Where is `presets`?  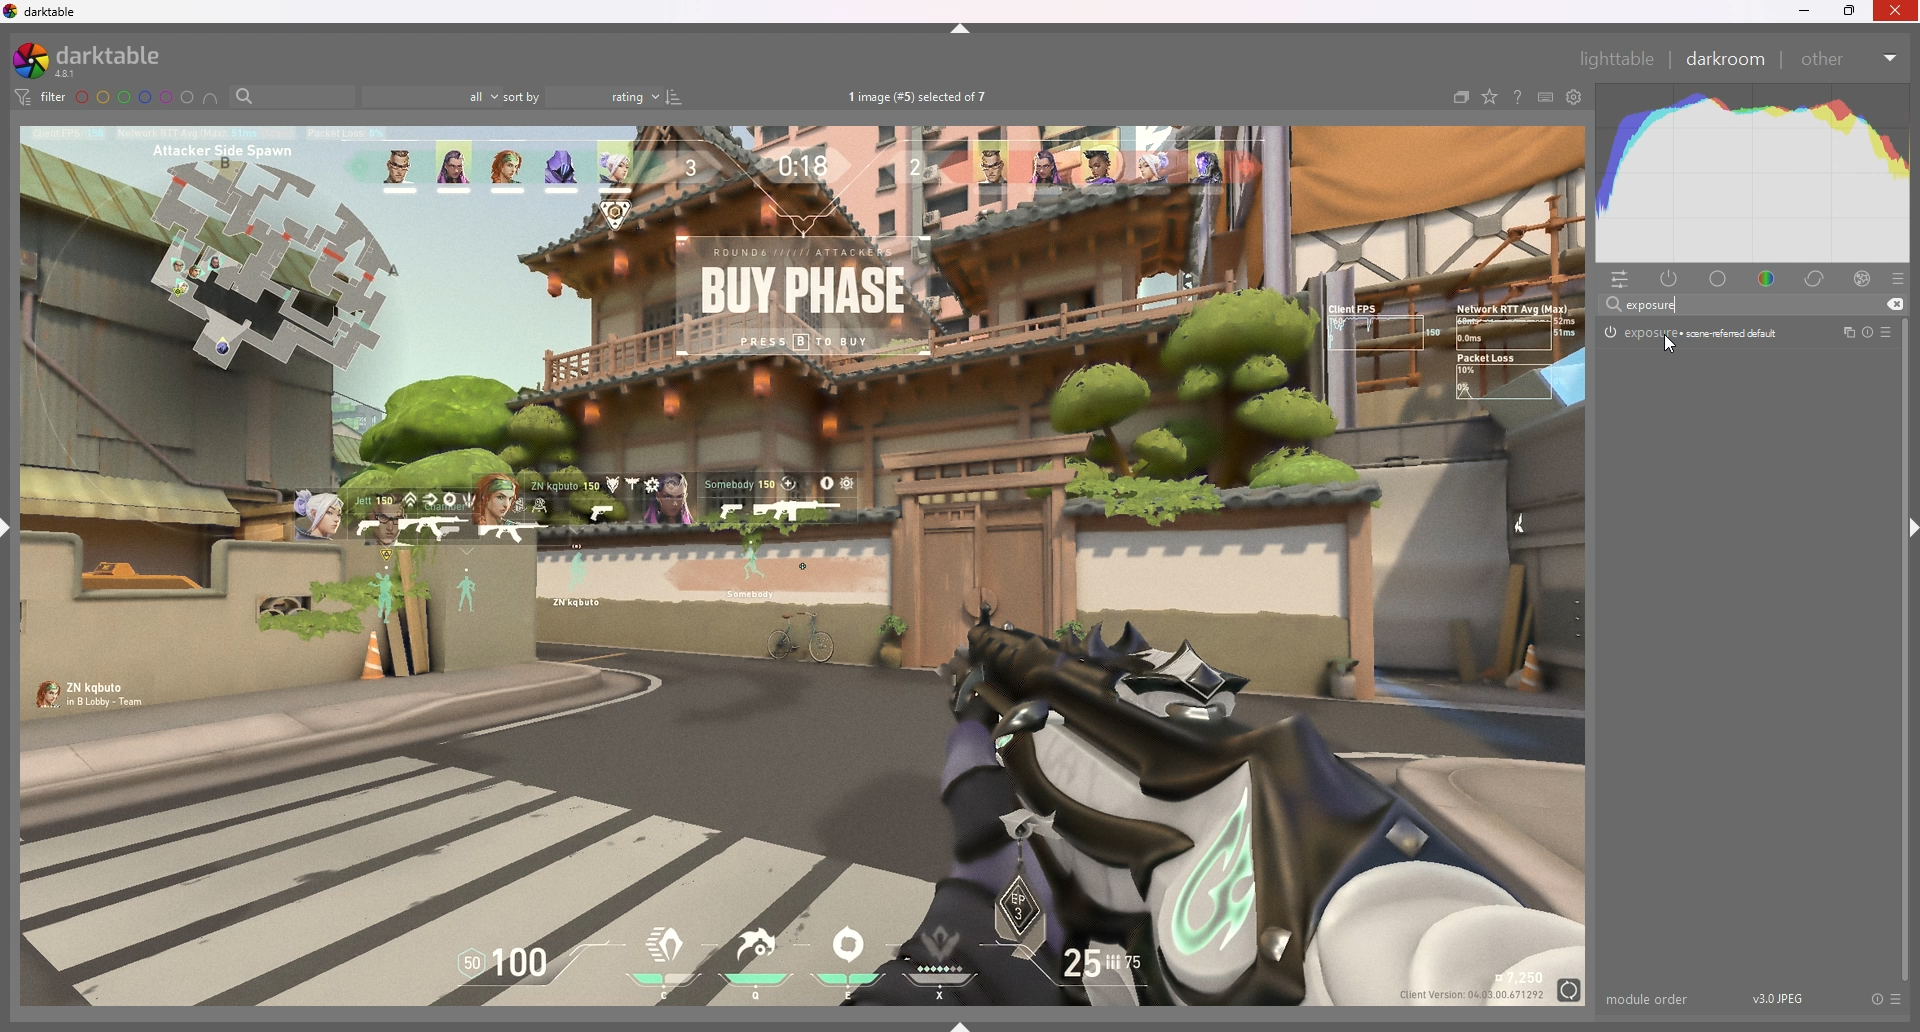 presets is located at coordinates (1898, 1000).